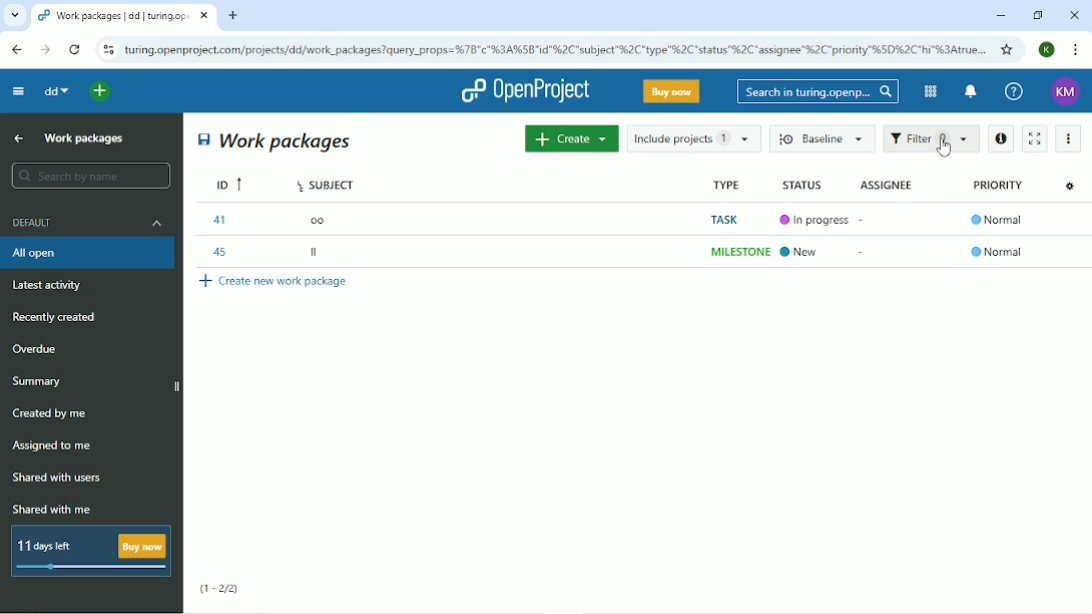  Describe the element at coordinates (58, 478) in the screenshot. I see `Shared with users` at that location.